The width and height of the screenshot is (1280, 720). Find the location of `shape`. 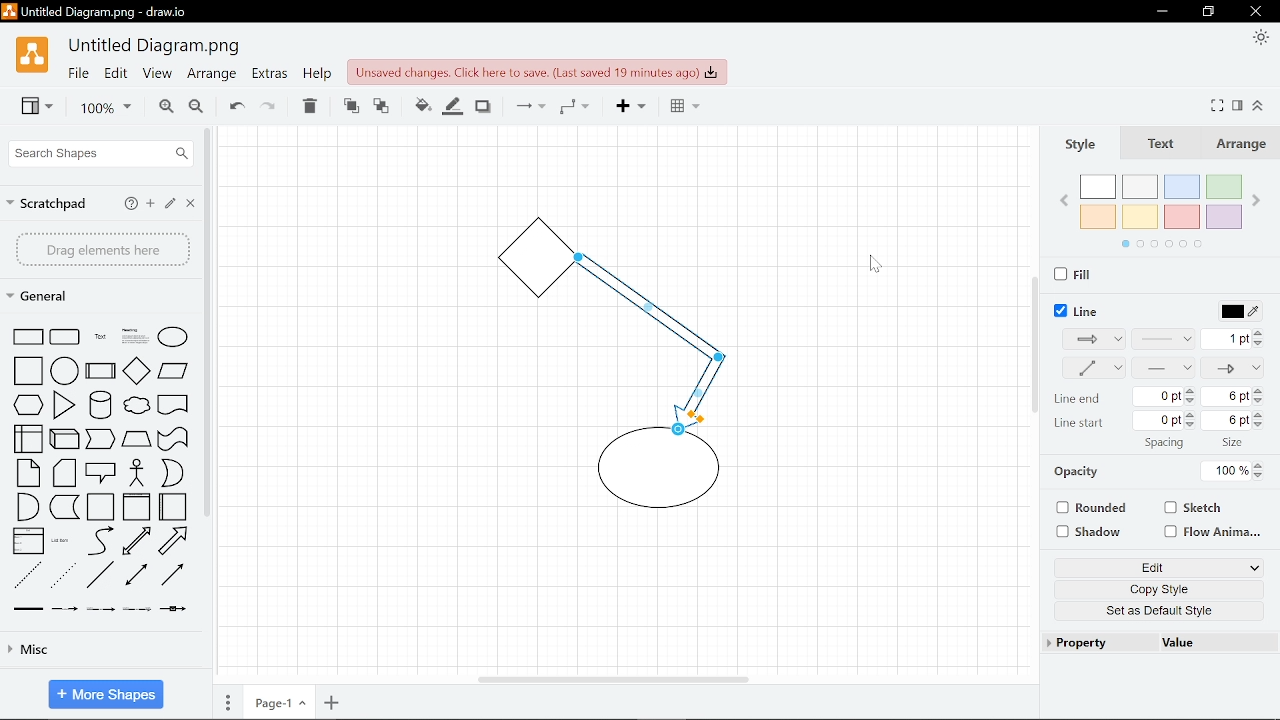

shape is located at coordinates (100, 507).